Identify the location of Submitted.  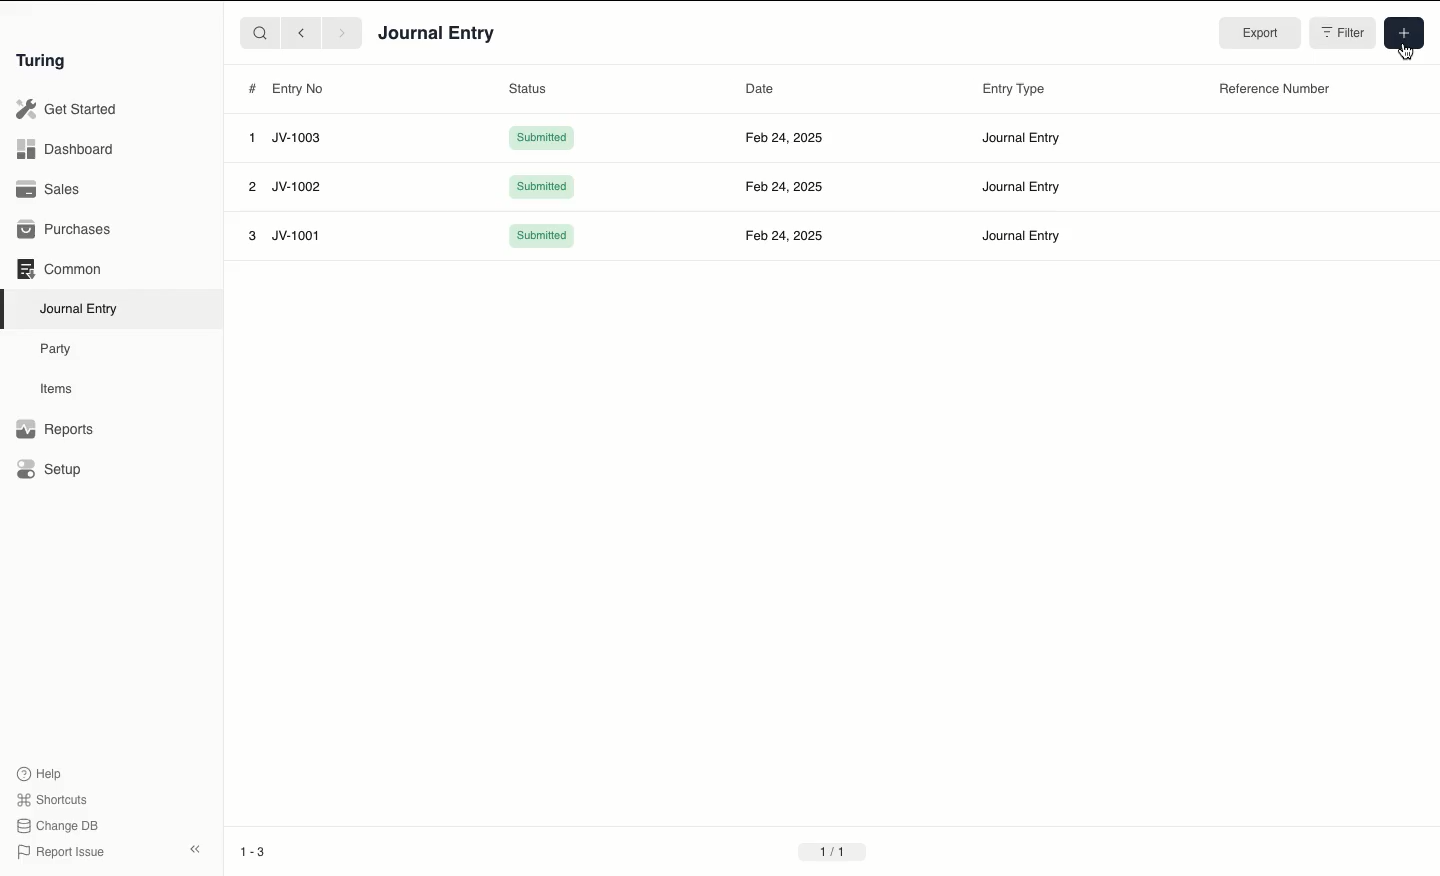
(544, 237).